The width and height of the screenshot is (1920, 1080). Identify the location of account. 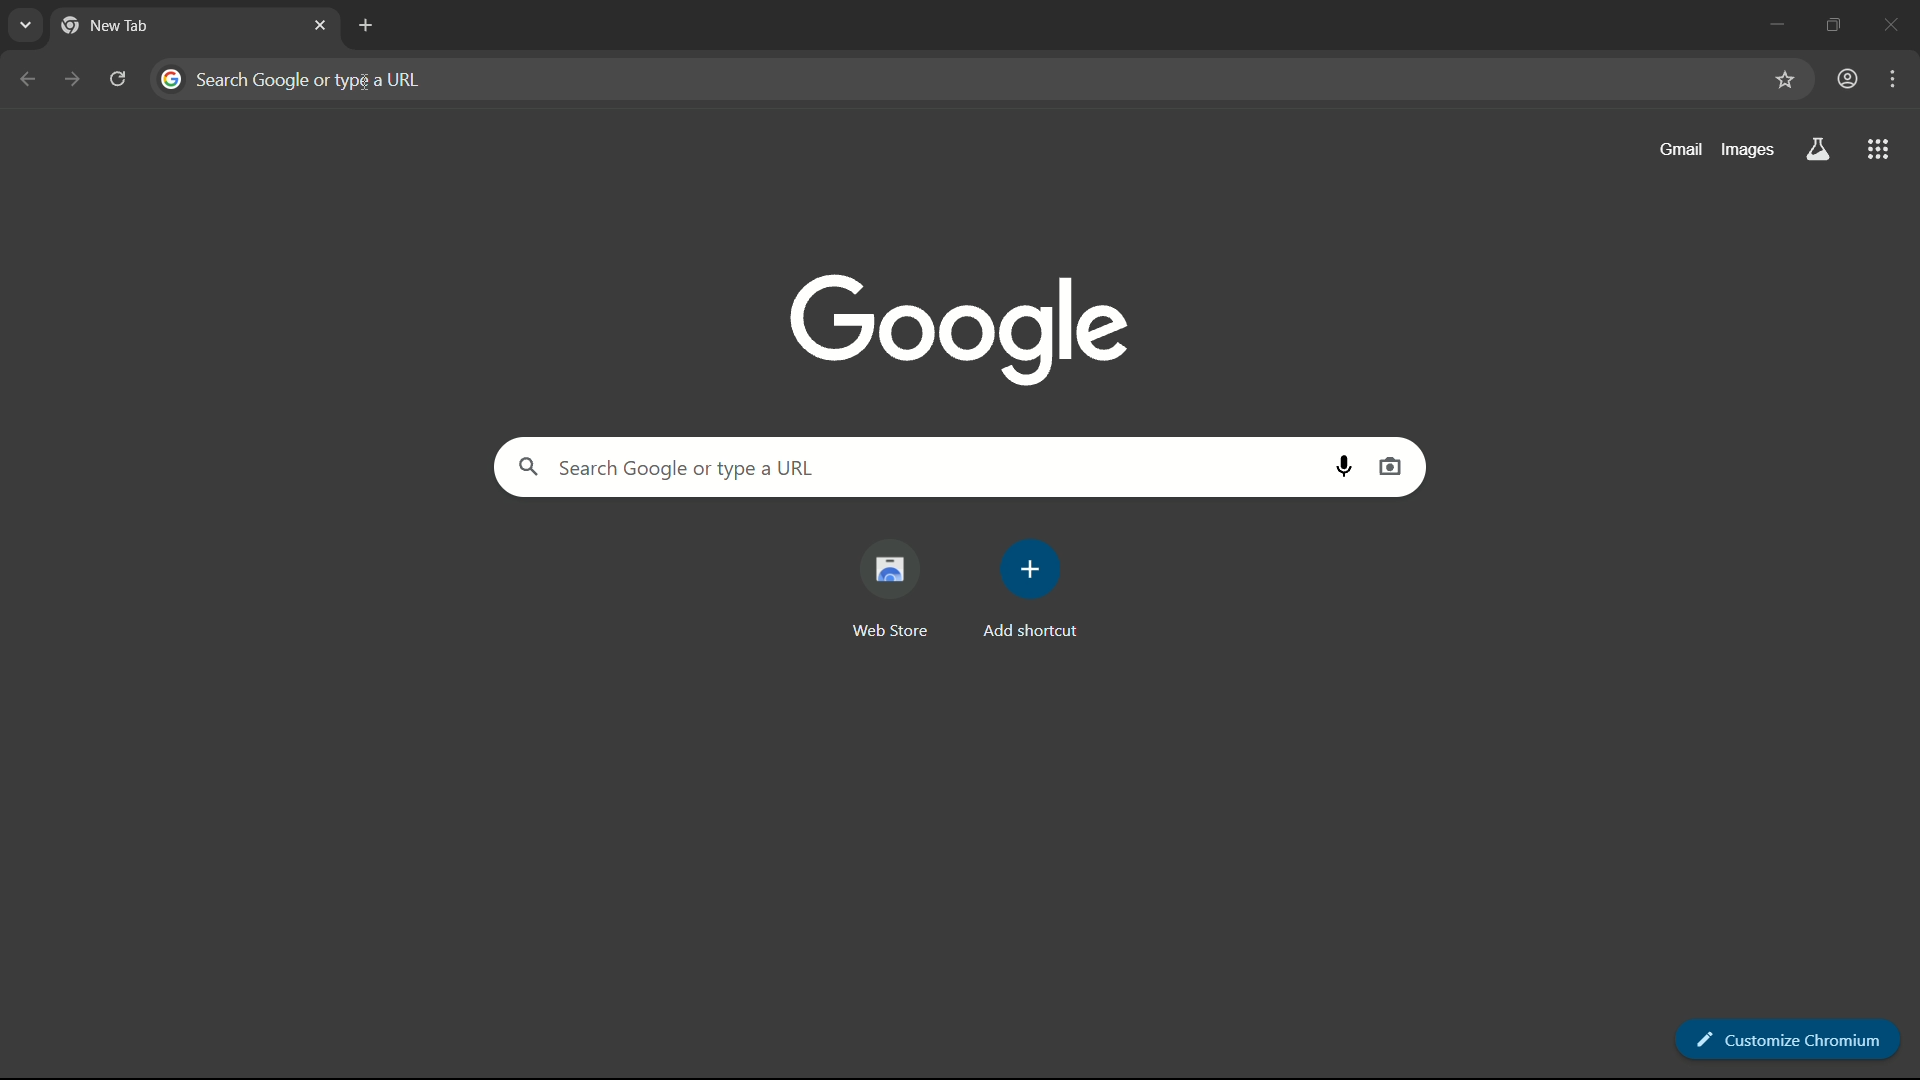
(1849, 79).